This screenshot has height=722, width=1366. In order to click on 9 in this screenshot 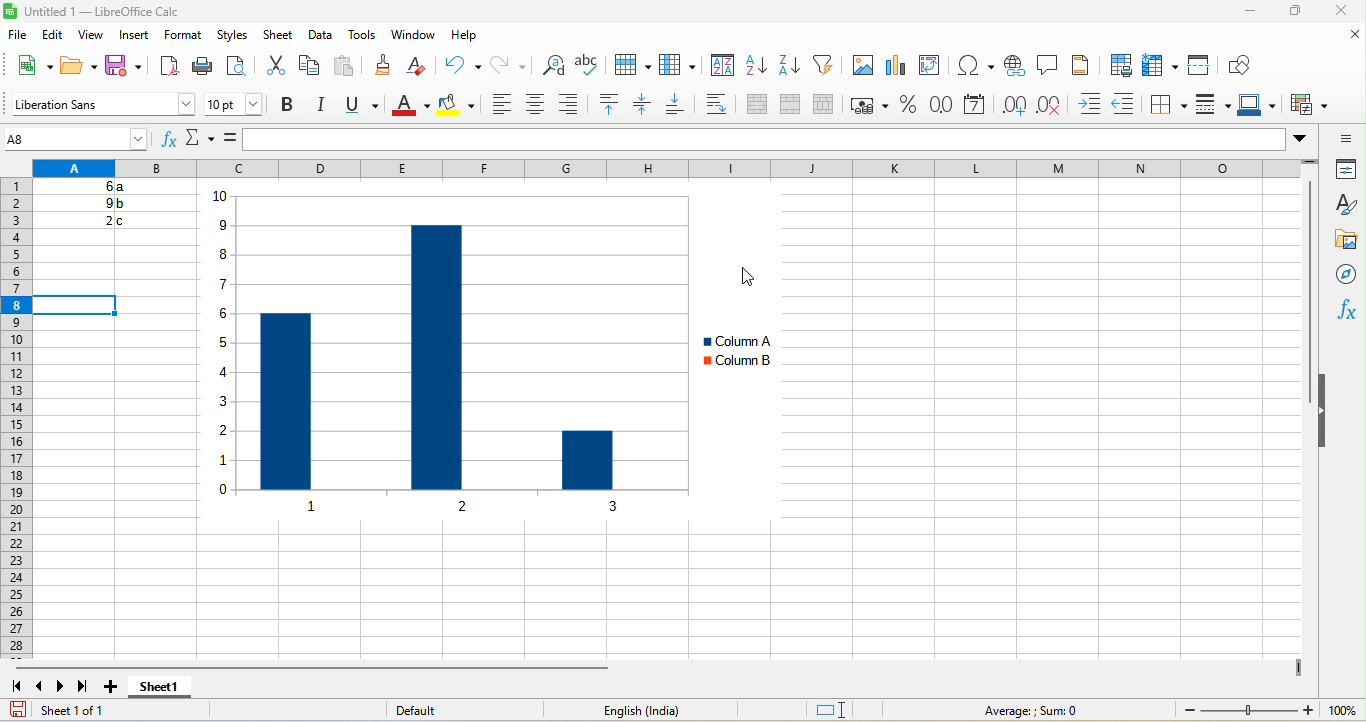, I will do `click(97, 202)`.